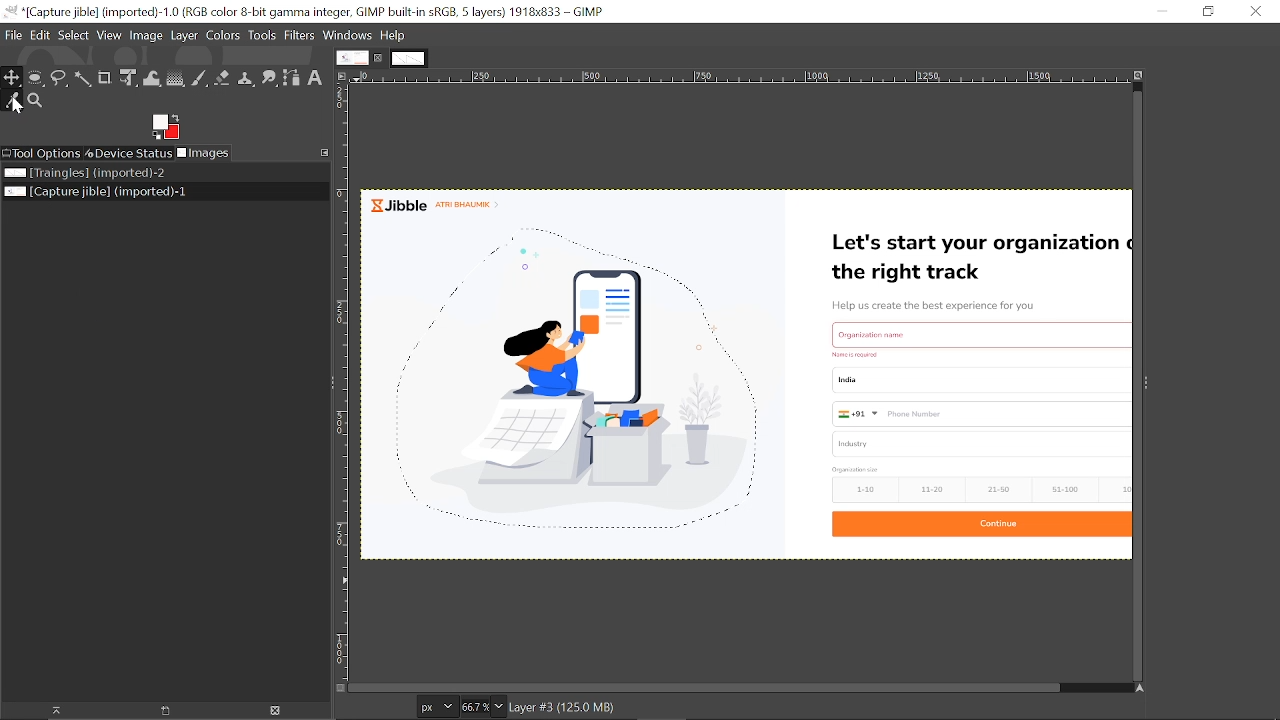 The height and width of the screenshot is (720, 1280). Describe the element at coordinates (438, 707) in the screenshot. I see `Image format ` at that location.